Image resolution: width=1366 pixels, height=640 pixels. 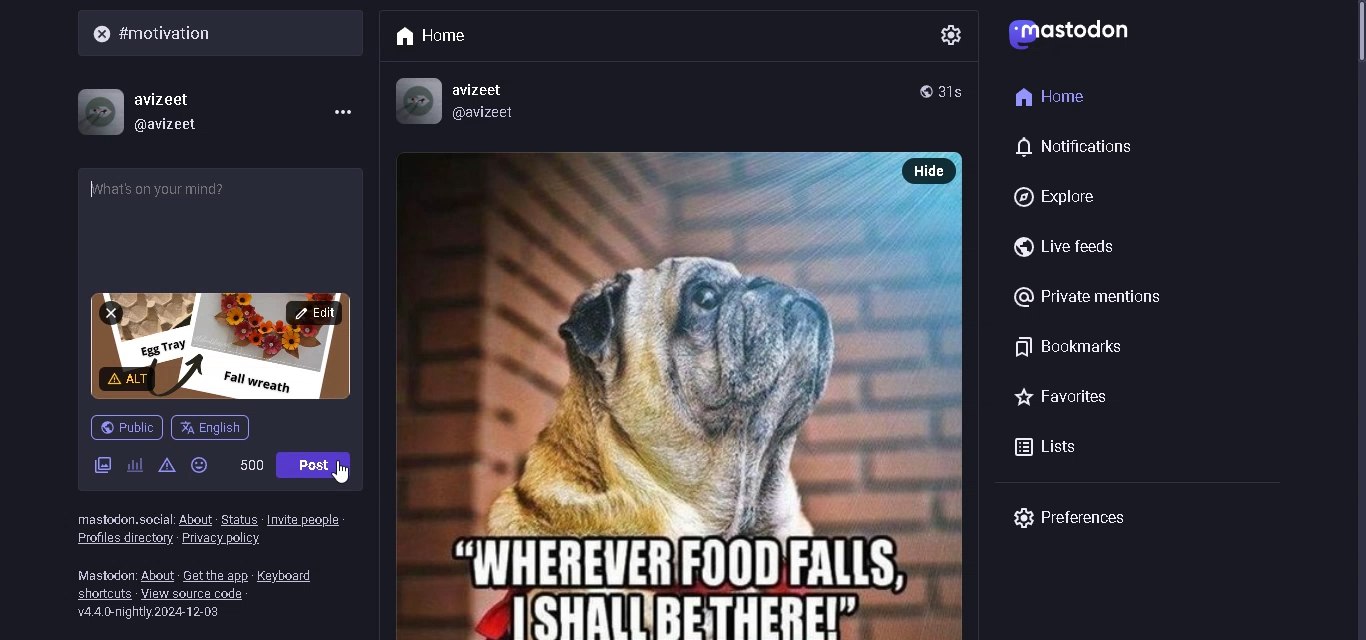 What do you see at coordinates (125, 540) in the screenshot?
I see `profiles directories` at bounding box center [125, 540].